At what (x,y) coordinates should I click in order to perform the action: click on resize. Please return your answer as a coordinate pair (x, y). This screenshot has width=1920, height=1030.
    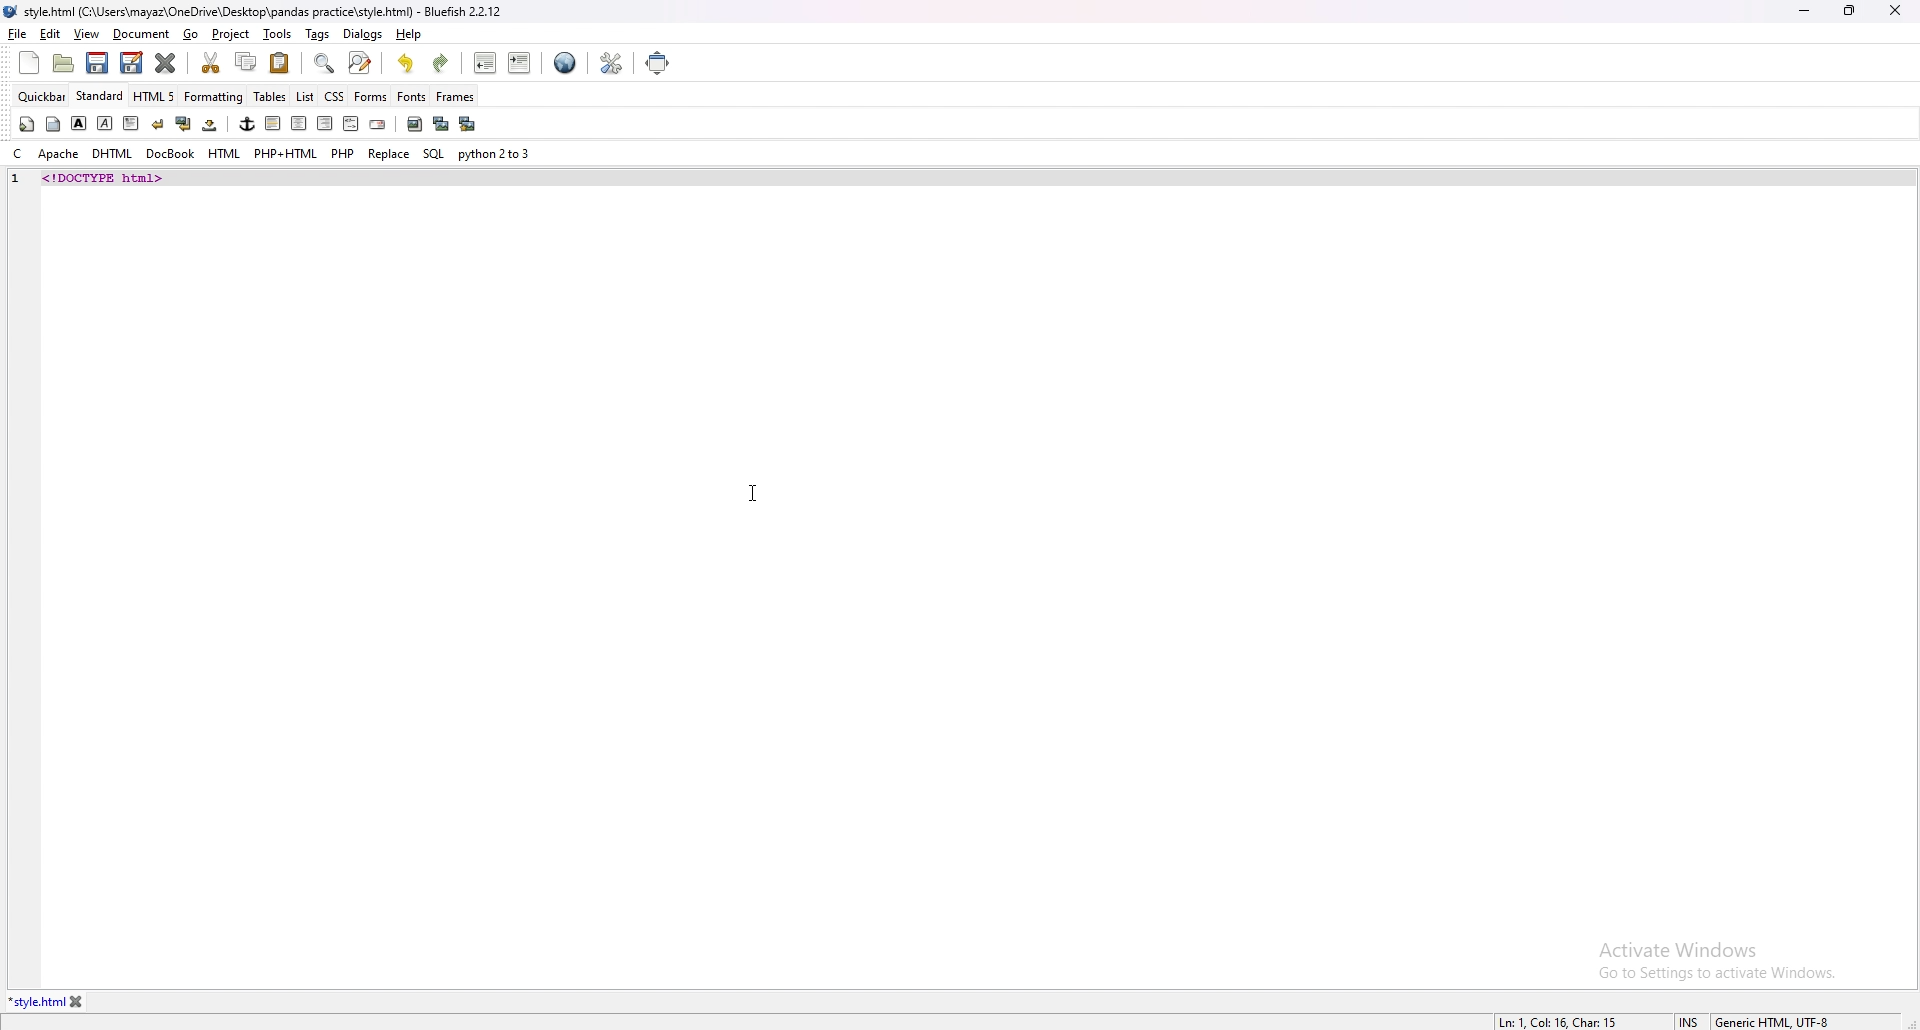
    Looking at the image, I should click on (1849, 10).